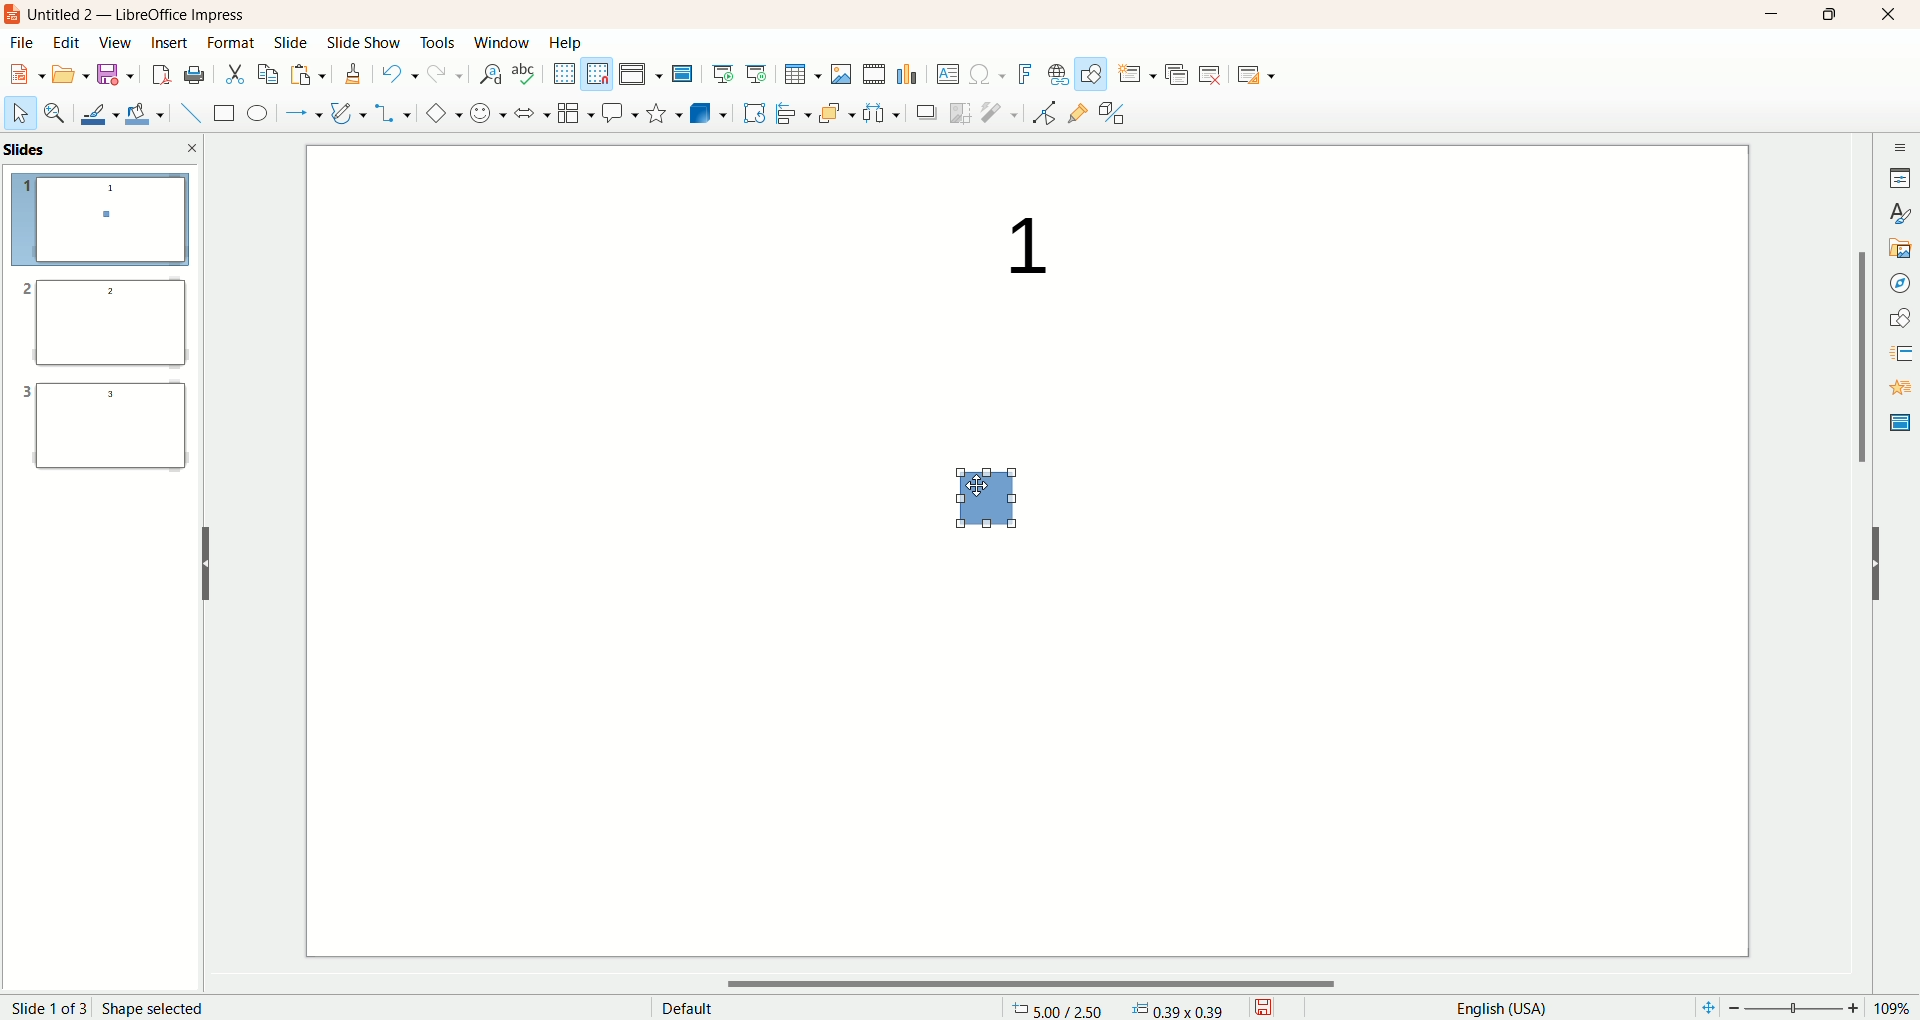 This screenshot has height=1020, width=1920. Describe the element at coordinates (27, 73) in the screenshot. I see `new` at that location.